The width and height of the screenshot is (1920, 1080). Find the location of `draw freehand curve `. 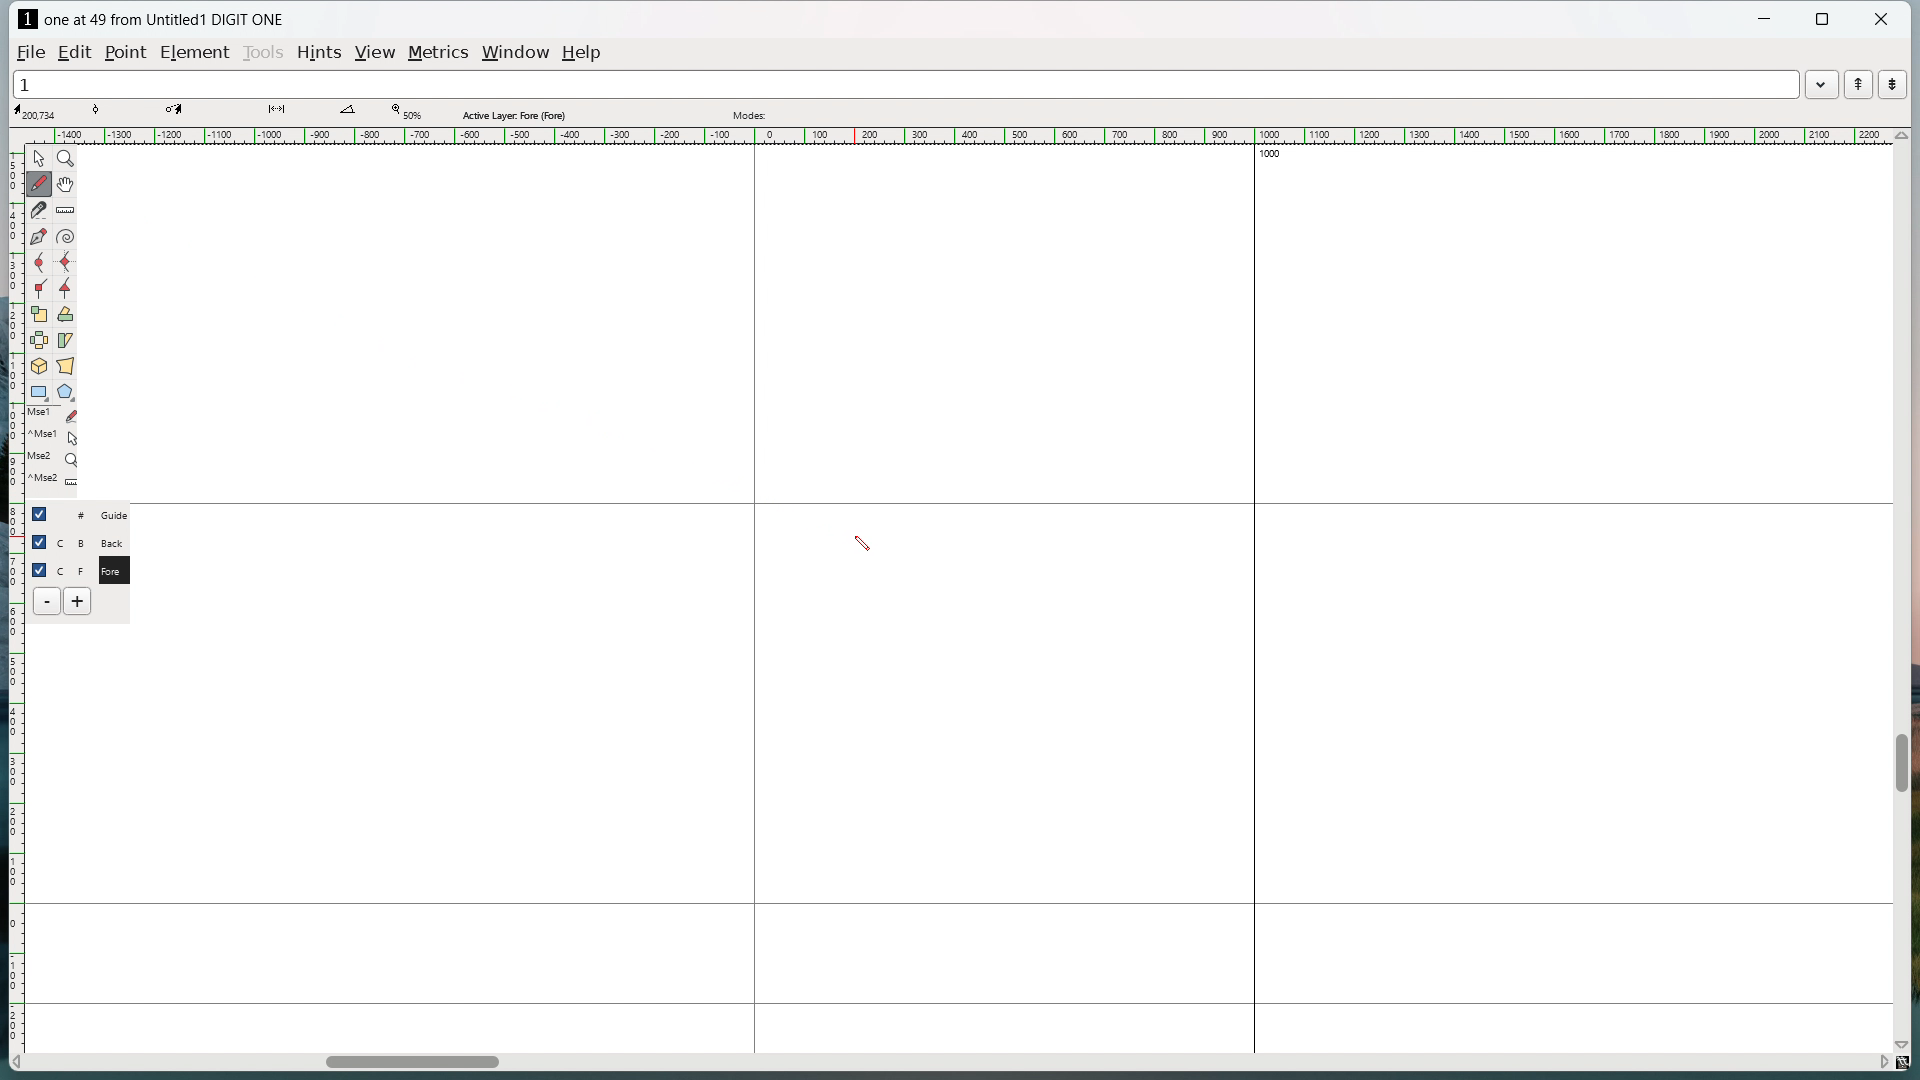

draw freehand curve  is located at coordinates (41, 183).